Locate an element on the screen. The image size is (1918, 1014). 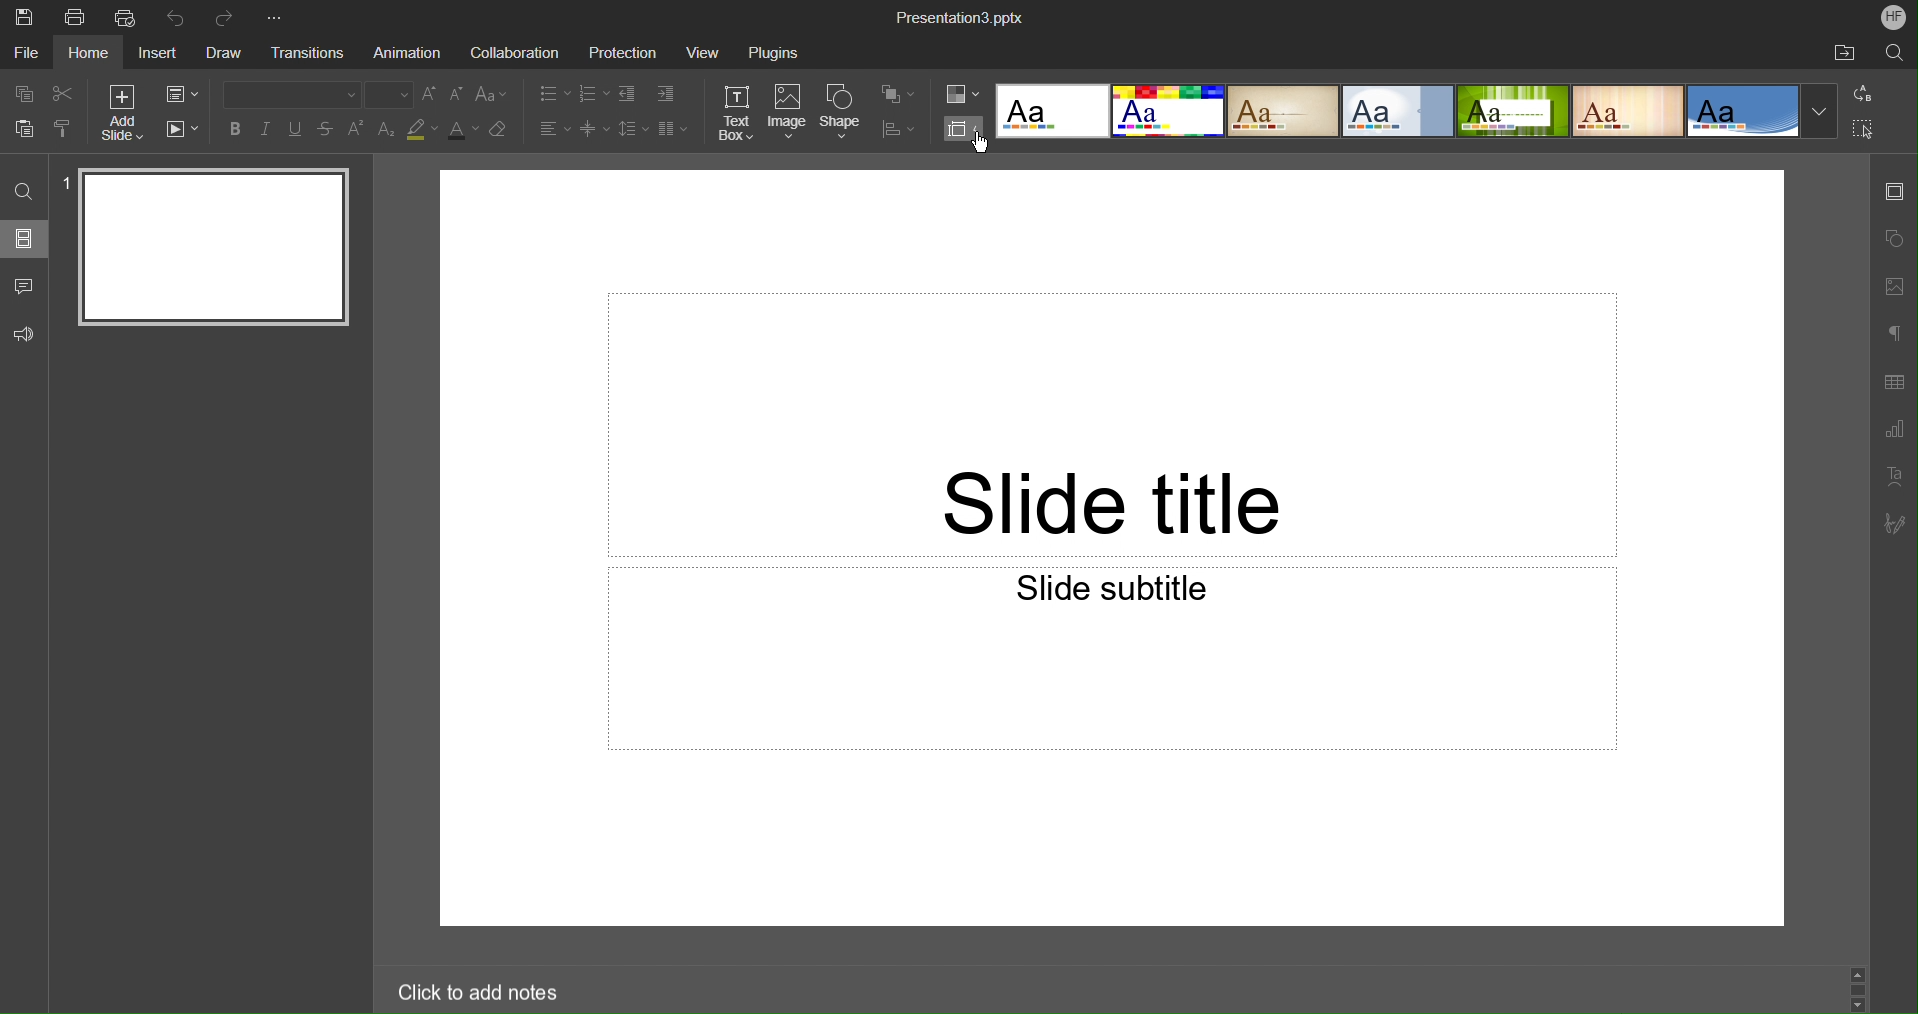
Decrease size is located at coordinates (458, 97).